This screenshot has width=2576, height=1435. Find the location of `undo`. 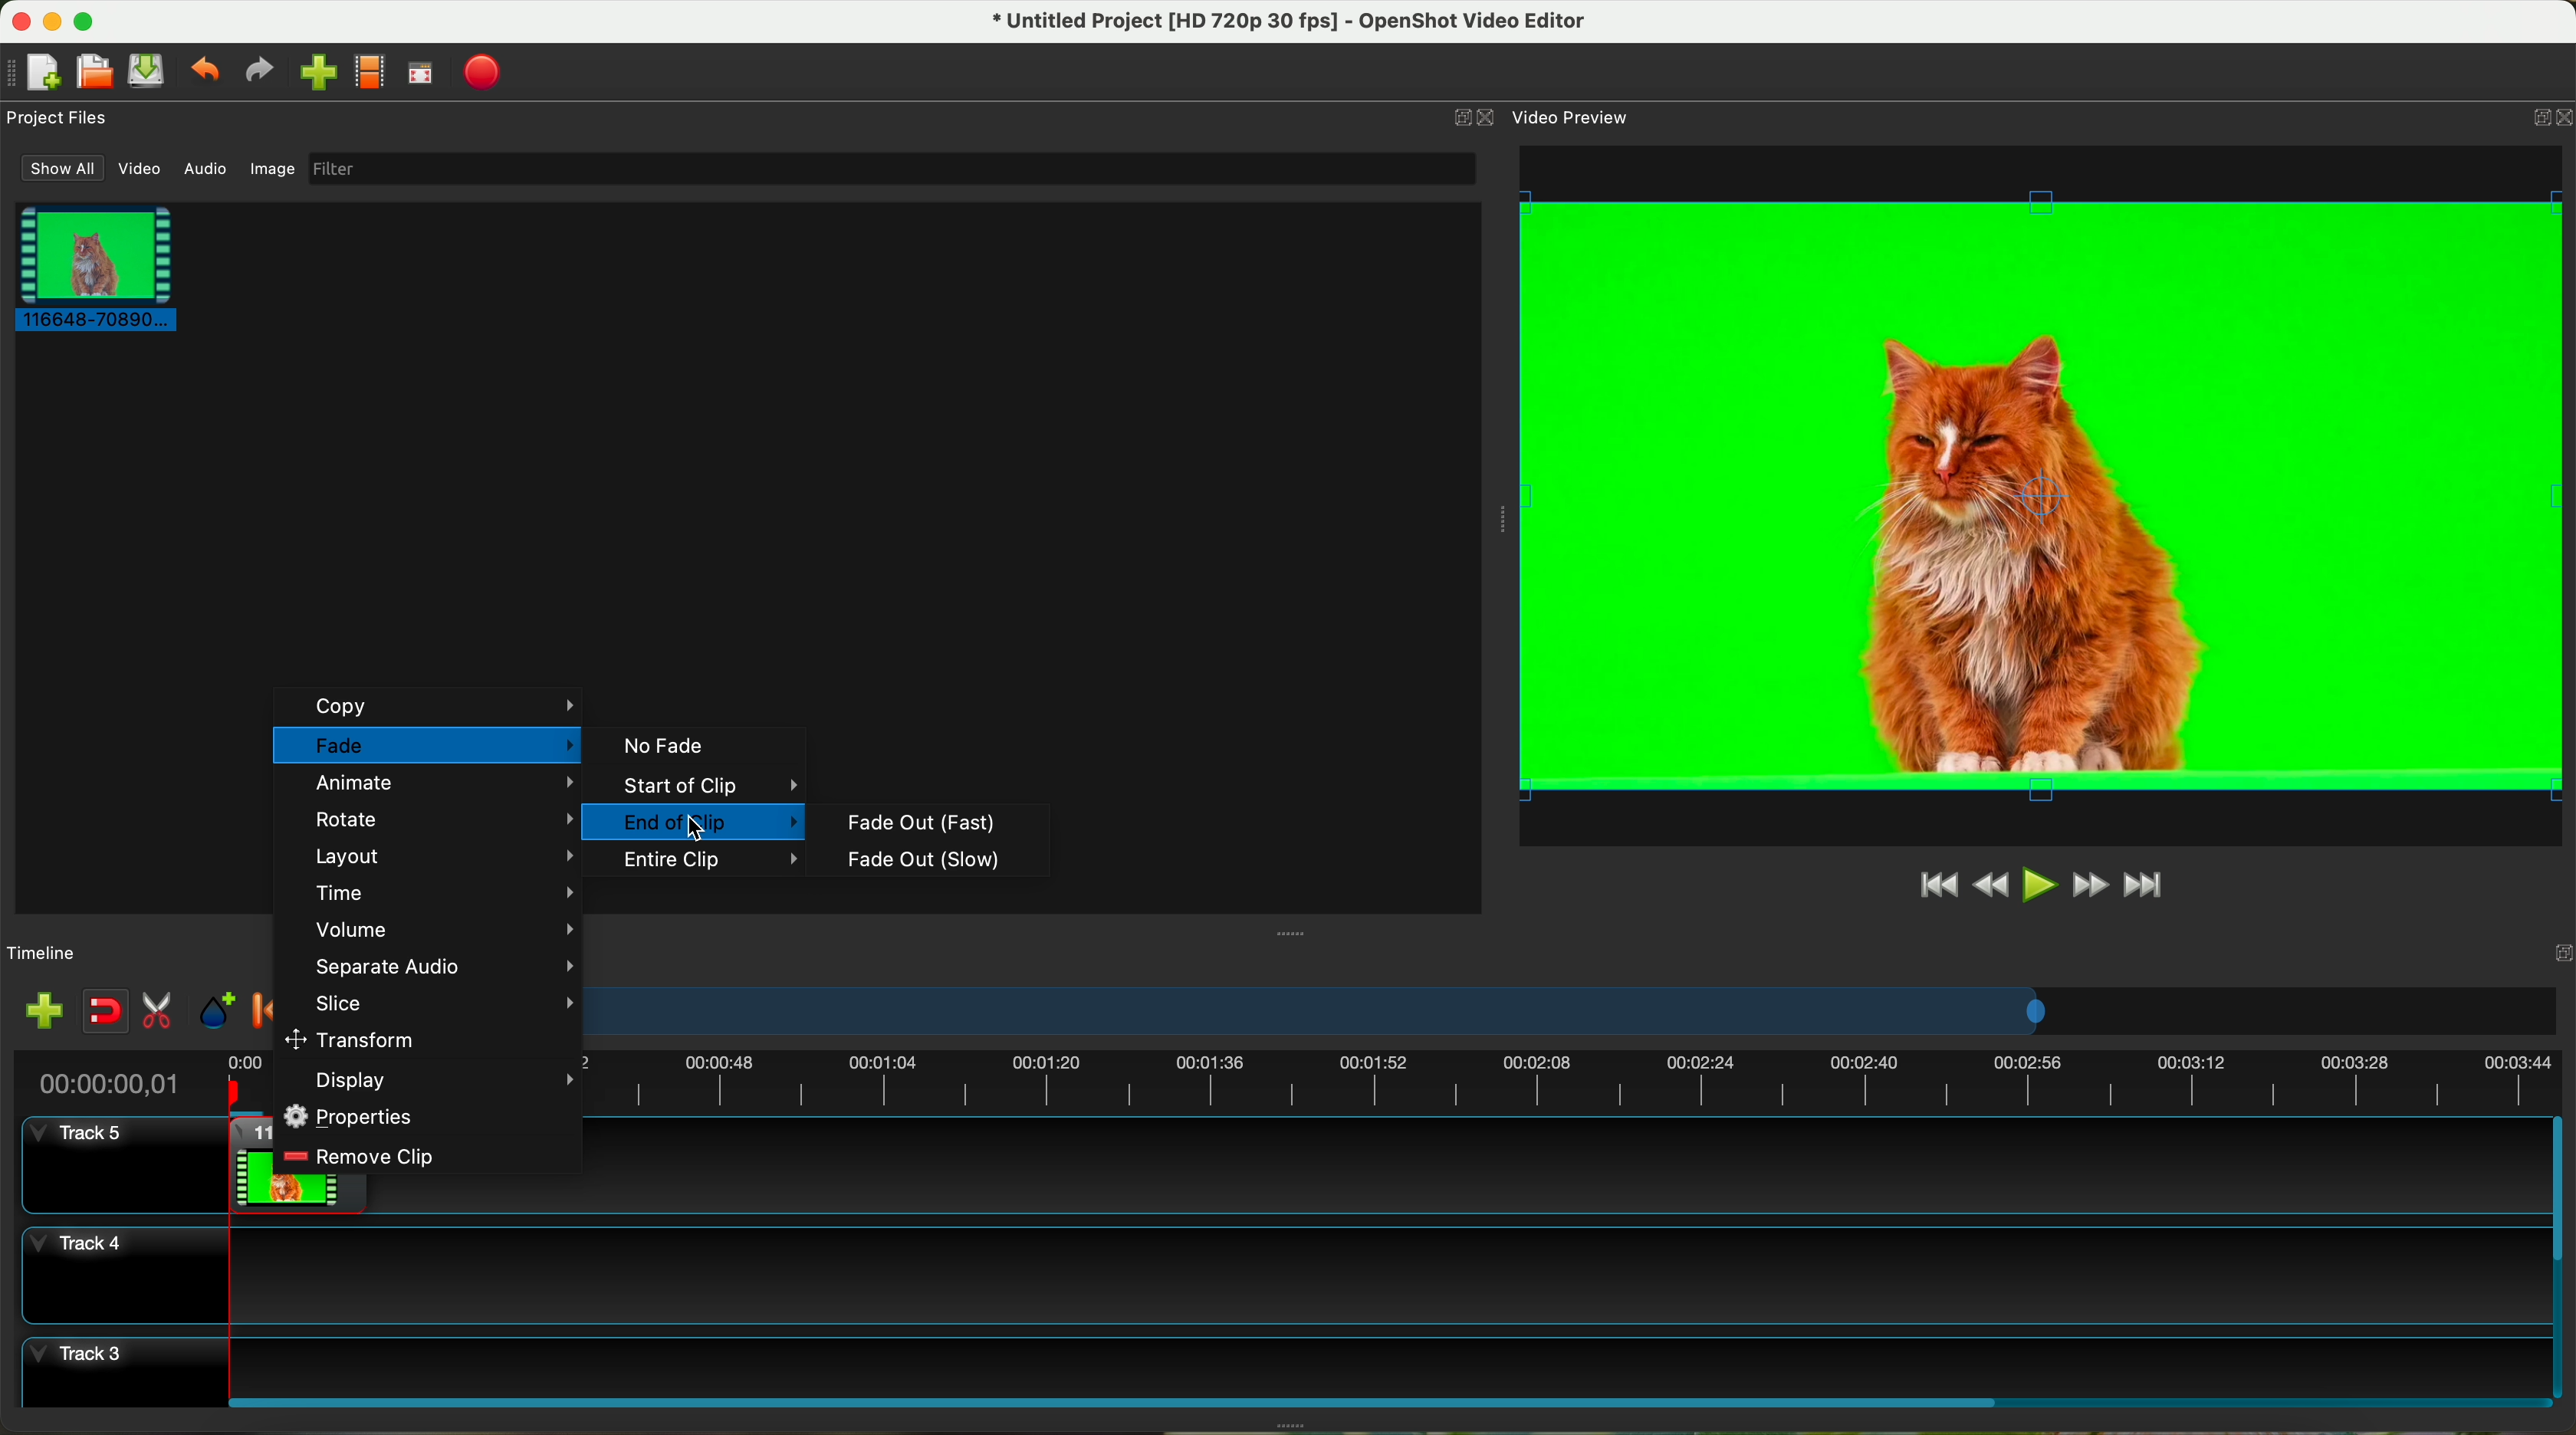

undo is located at coordinates (203, 68).